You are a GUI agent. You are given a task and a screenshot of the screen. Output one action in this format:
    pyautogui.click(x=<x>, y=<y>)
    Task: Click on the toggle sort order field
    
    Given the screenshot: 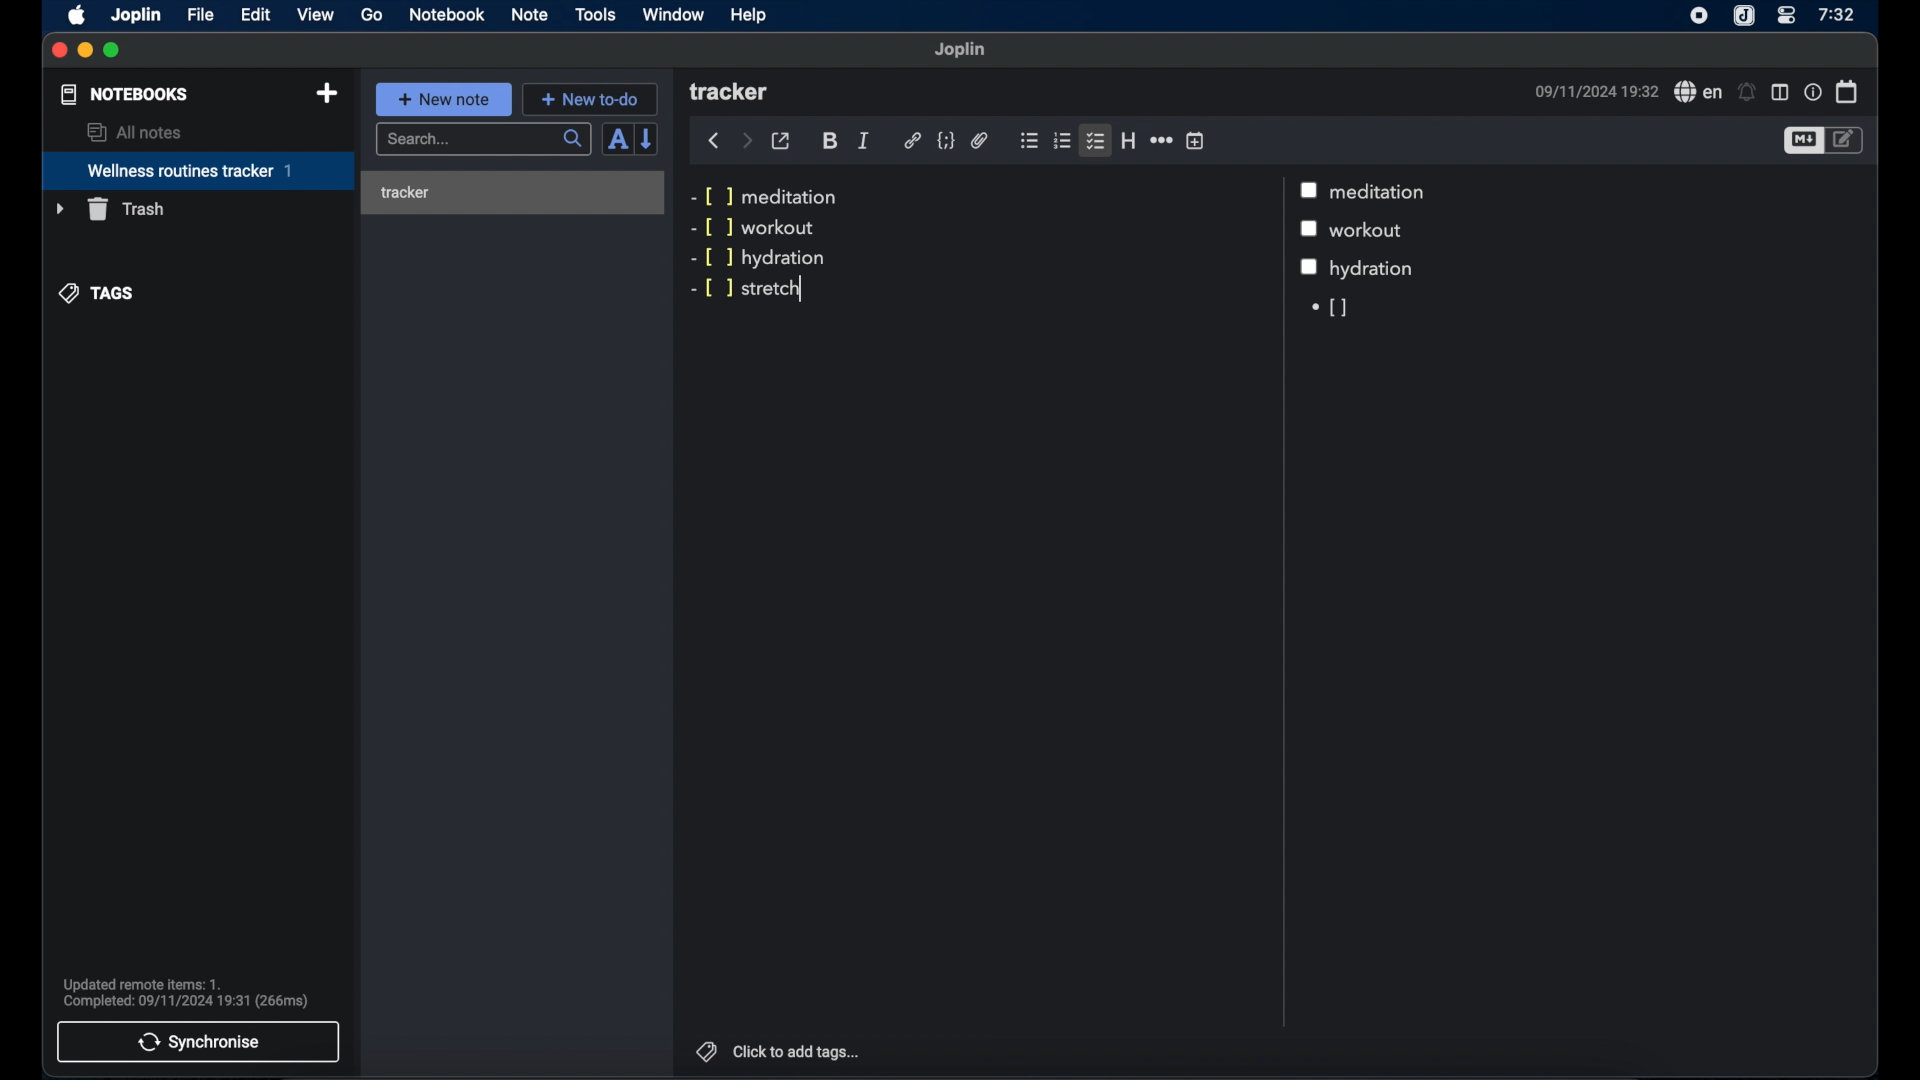 What is the action you would take?
    pyautogui.click(x=617, y=139)
    